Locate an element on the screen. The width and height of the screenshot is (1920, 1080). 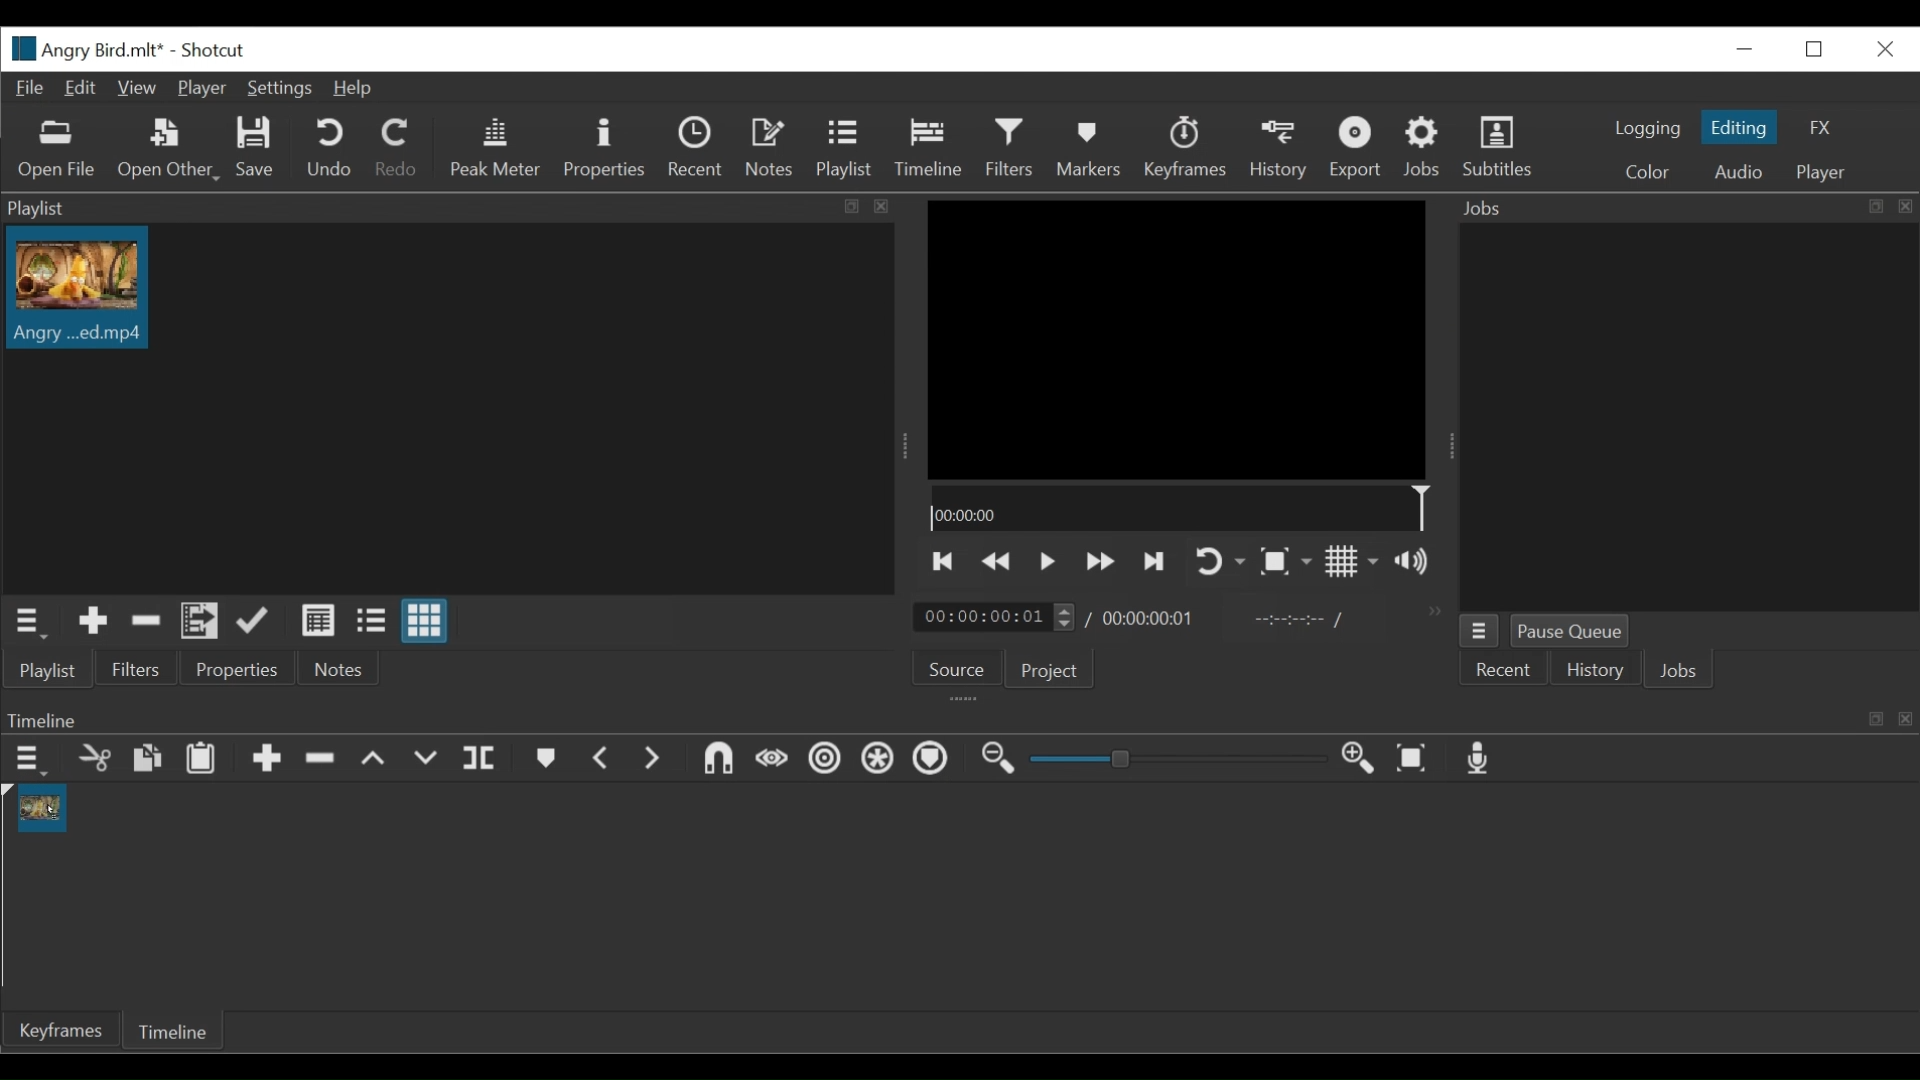
Skip to the previous point is located at coordinates (944, 561).